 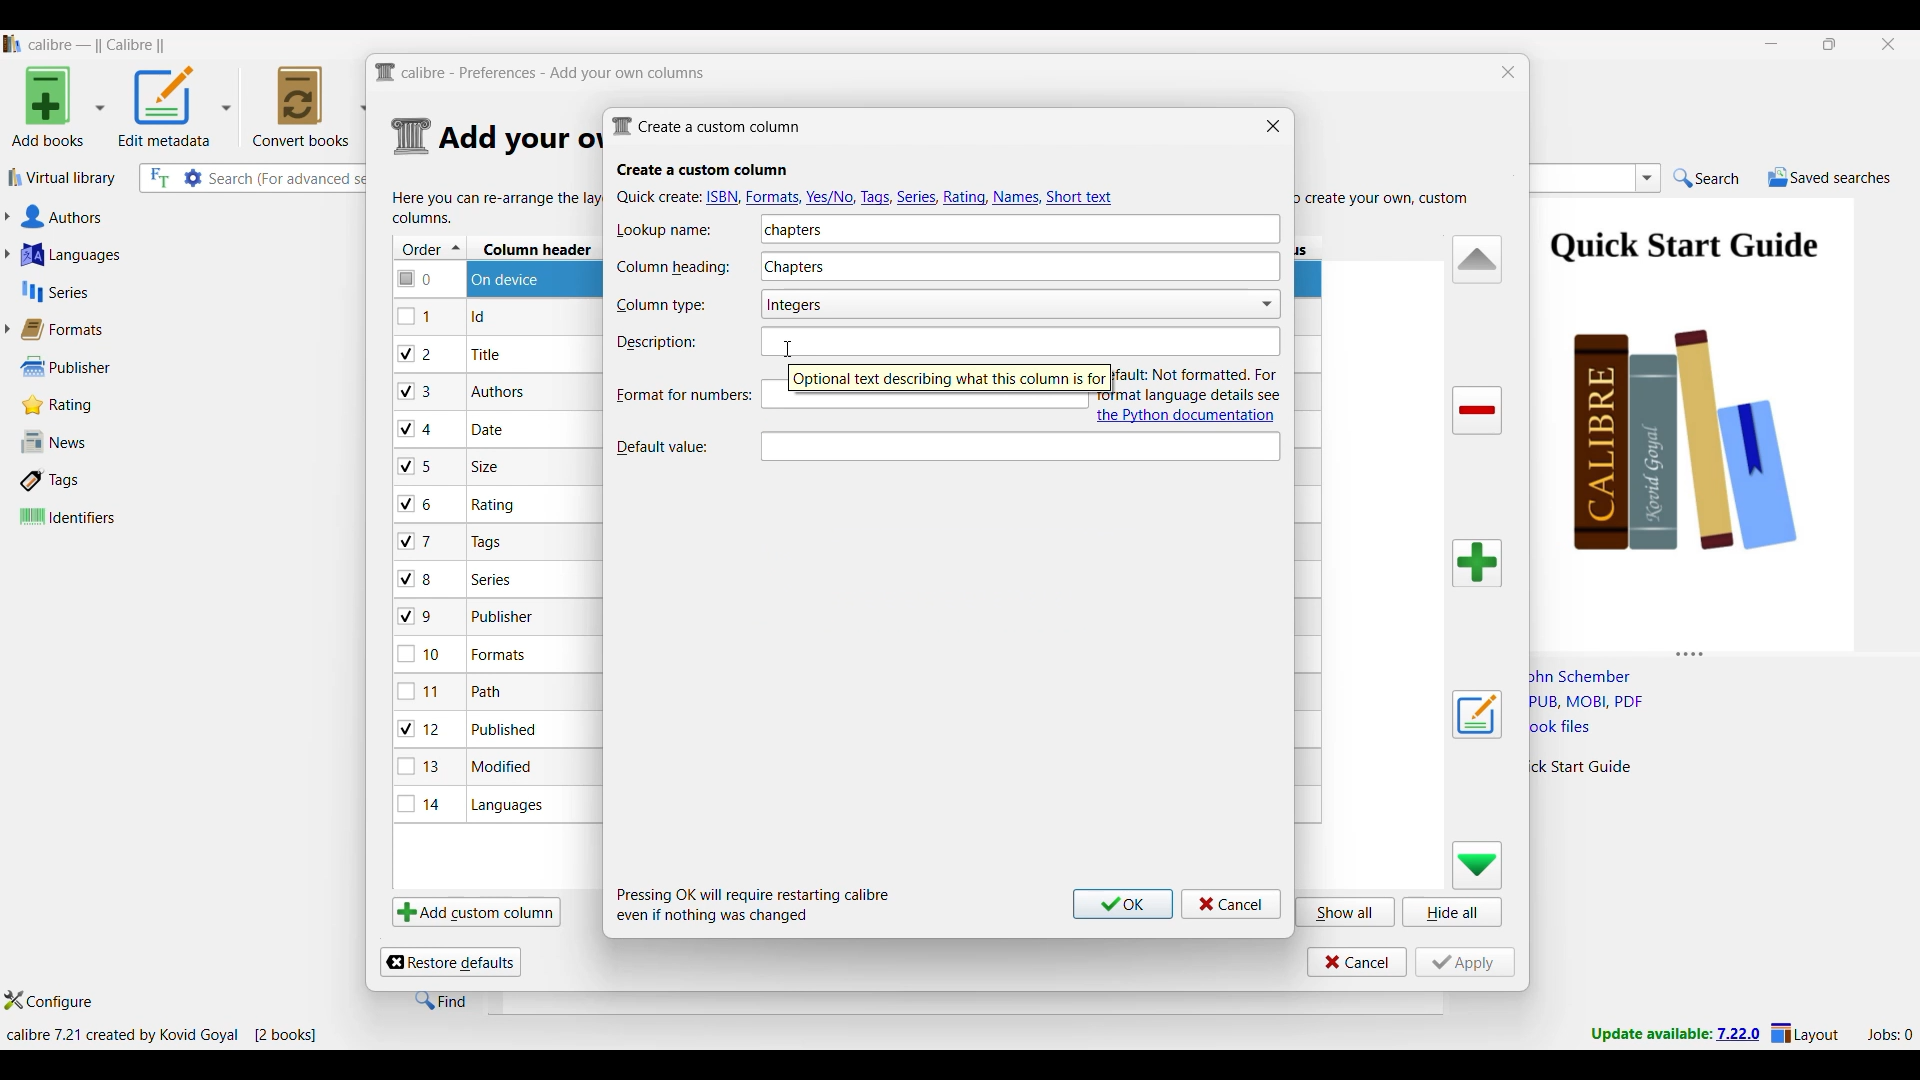 I want to click on Indicates Default value text box, so click(x=672, y=445).